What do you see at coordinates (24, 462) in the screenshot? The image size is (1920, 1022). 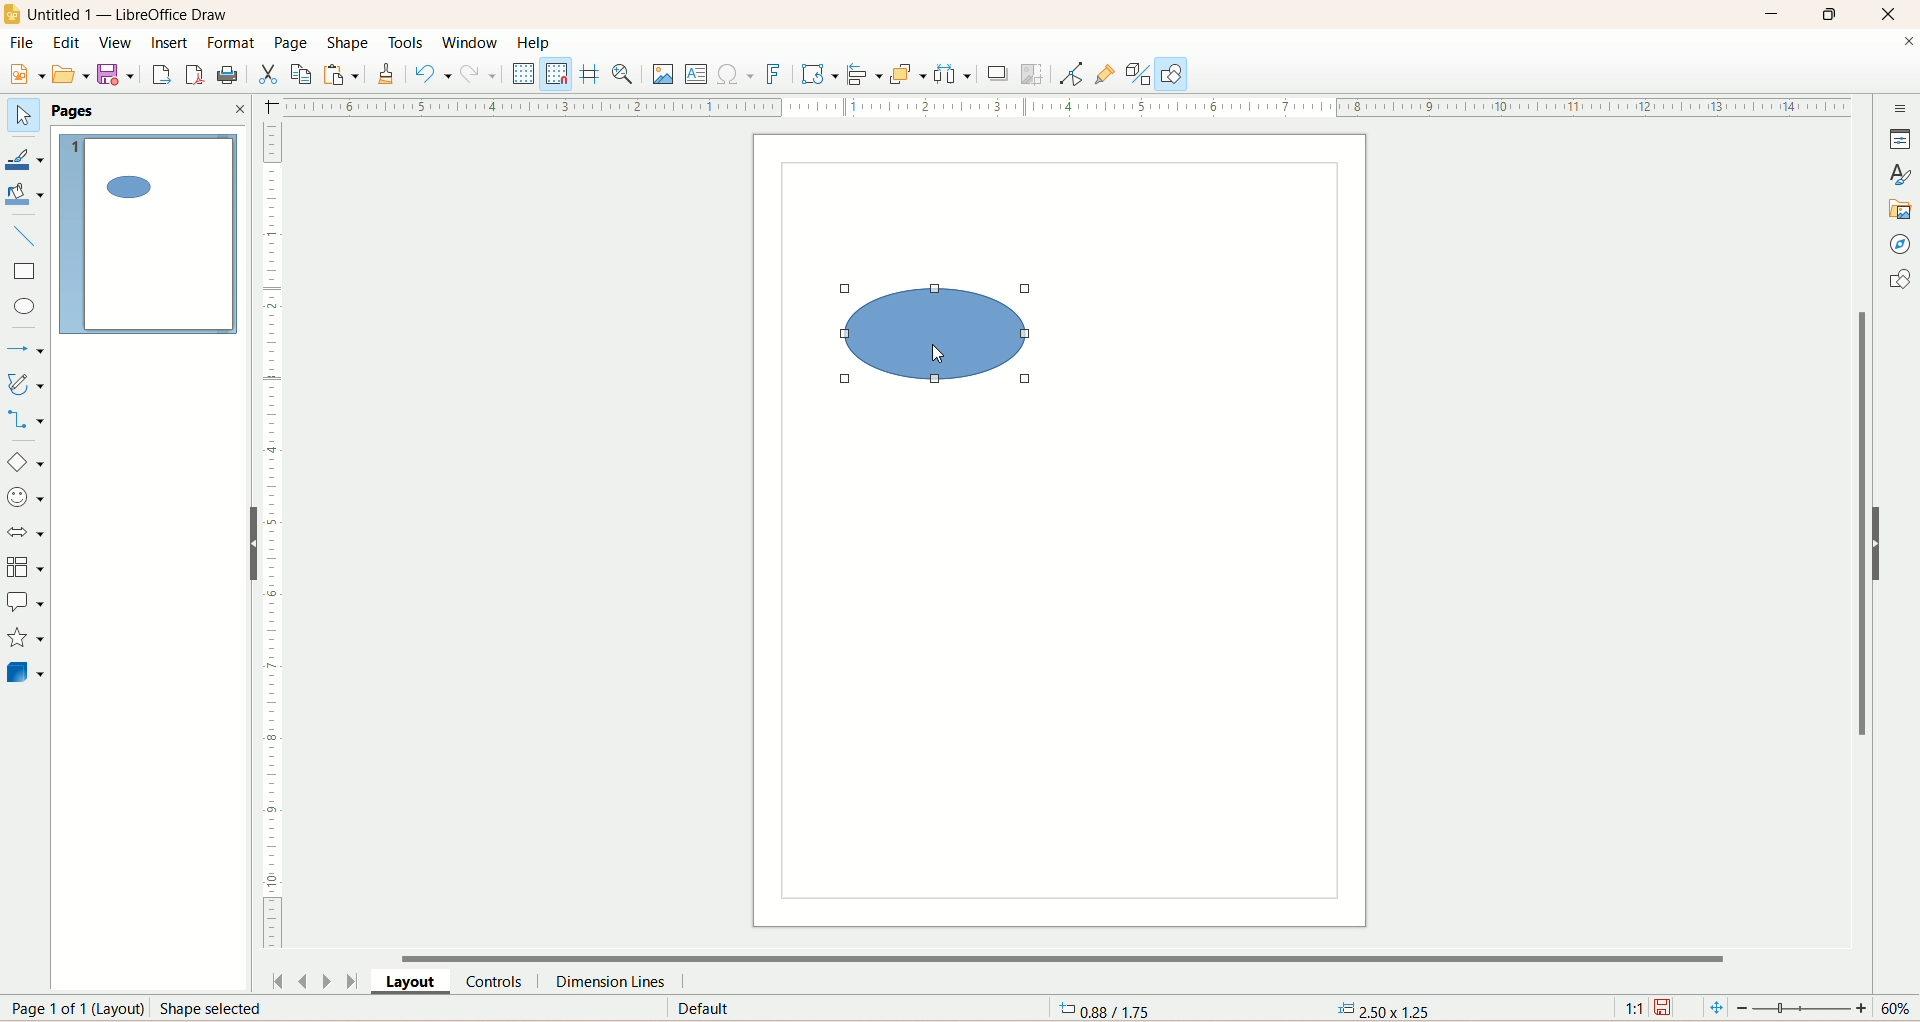 I see `basic shapes` at bounding box center [24, 462].